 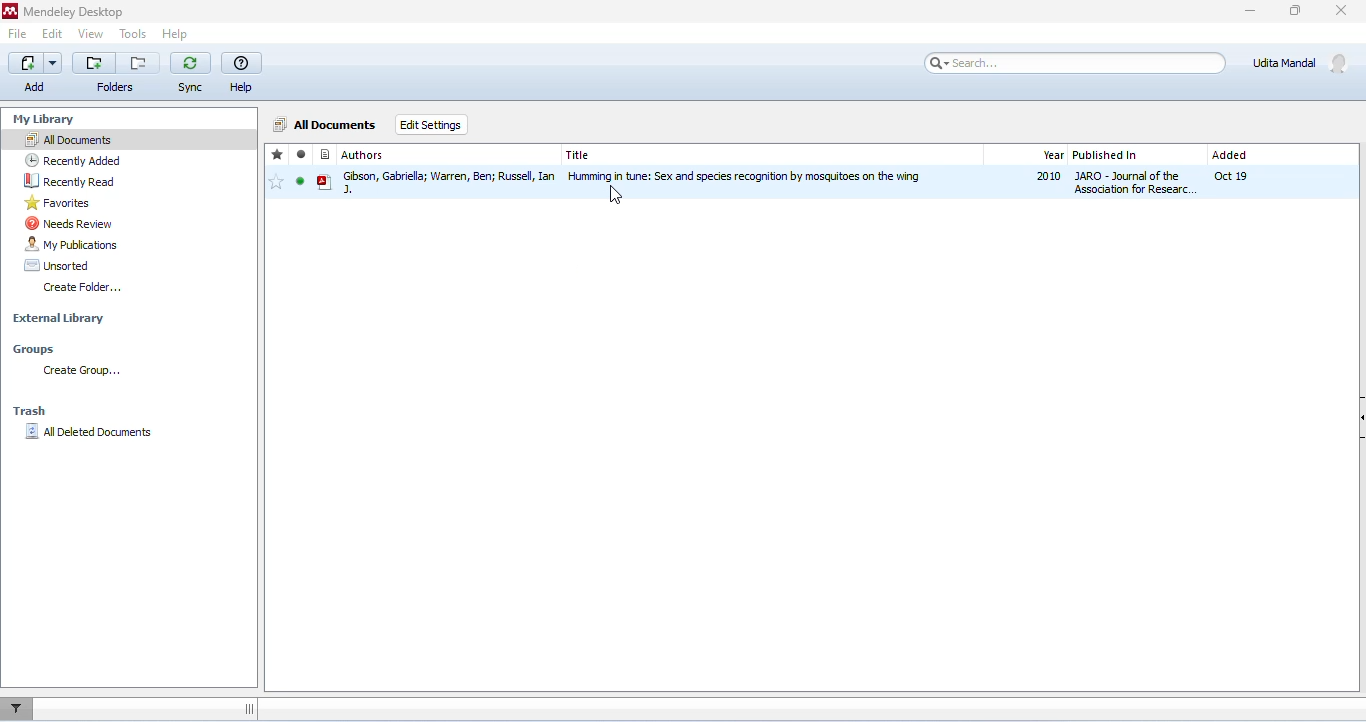 What do you see at coordinates (38, 348) in the screenshot?
I see `groups` at bounding box center [38, 348].